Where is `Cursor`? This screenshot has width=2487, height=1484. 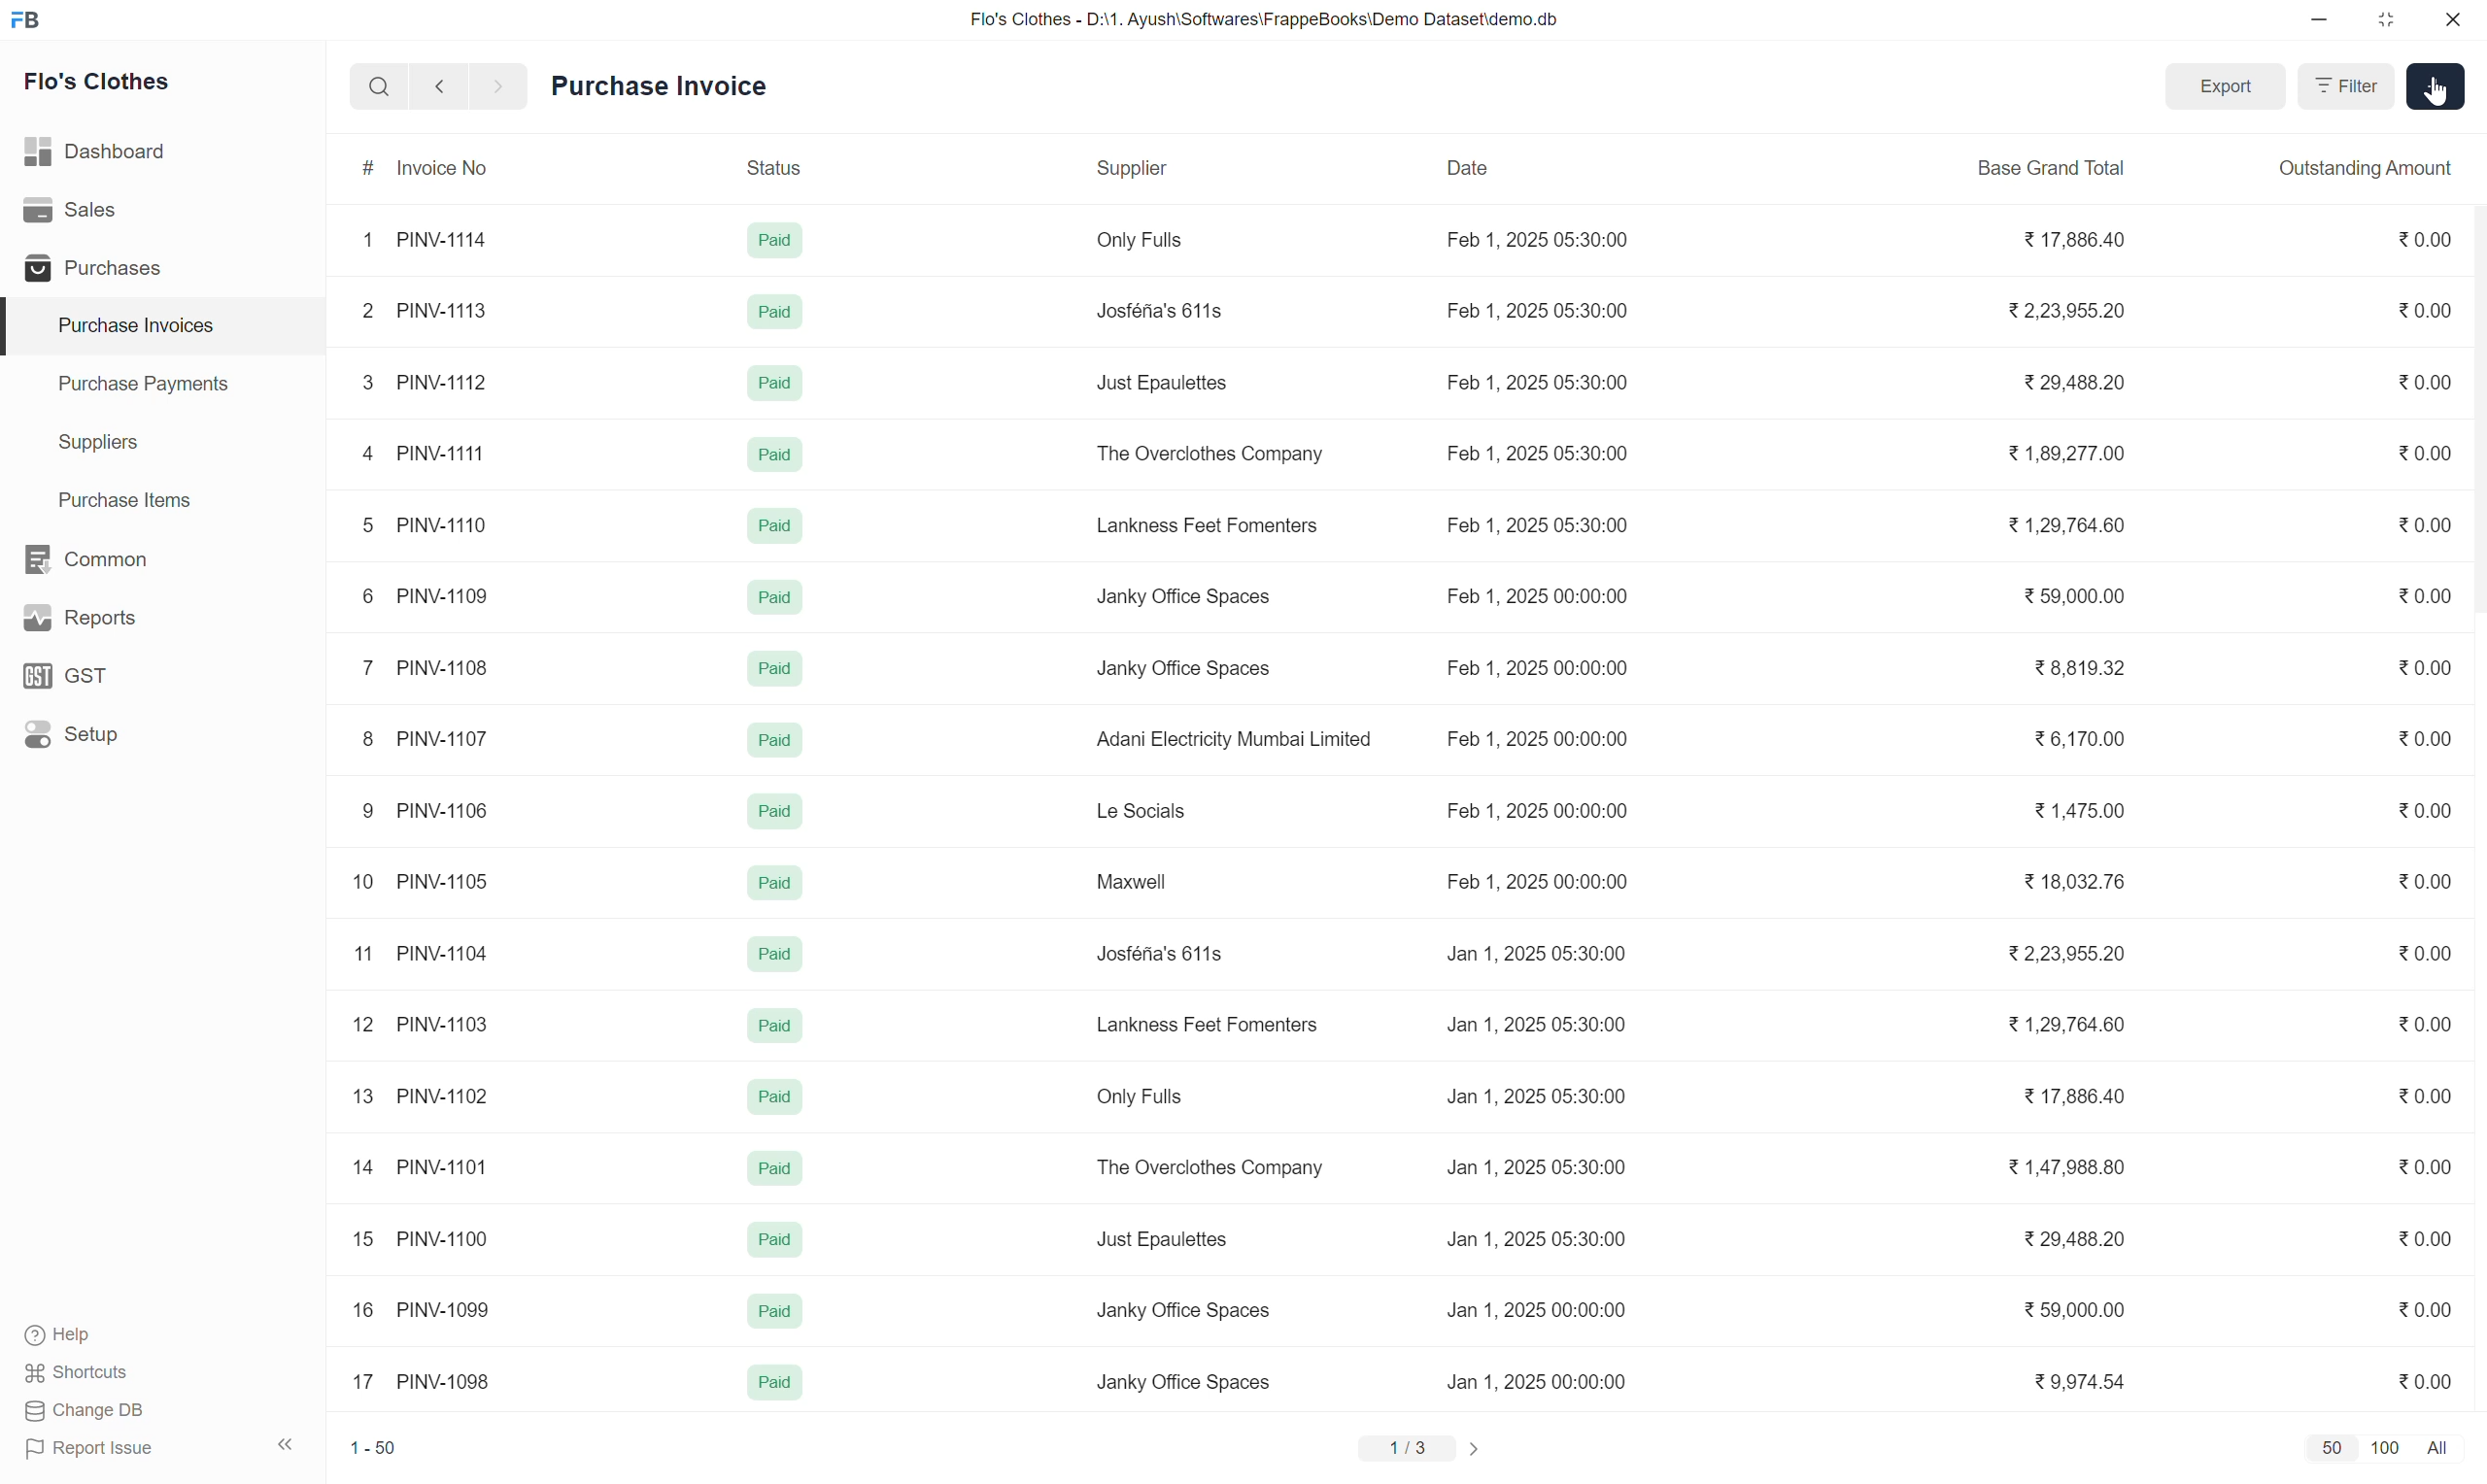
Cursor is located at coordinates (2437, 91).